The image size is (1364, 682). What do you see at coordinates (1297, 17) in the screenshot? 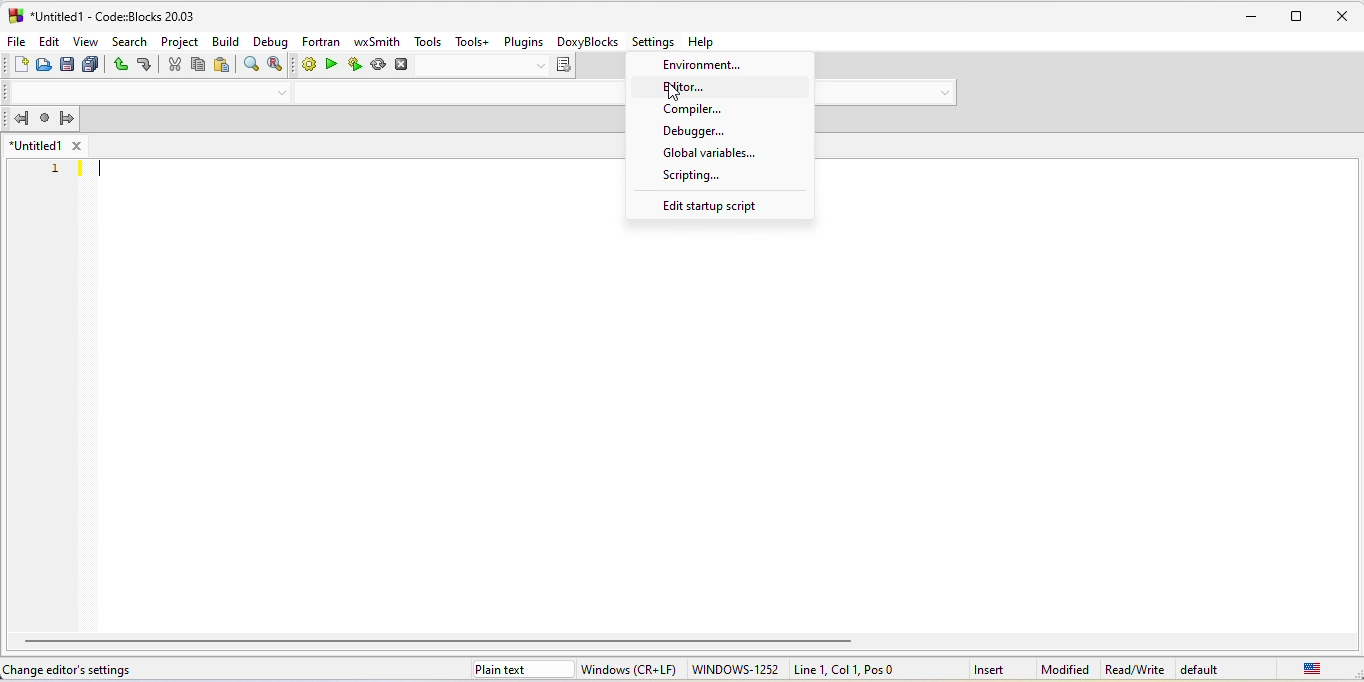
I see `maximize` at bounding box center [1297, 17].